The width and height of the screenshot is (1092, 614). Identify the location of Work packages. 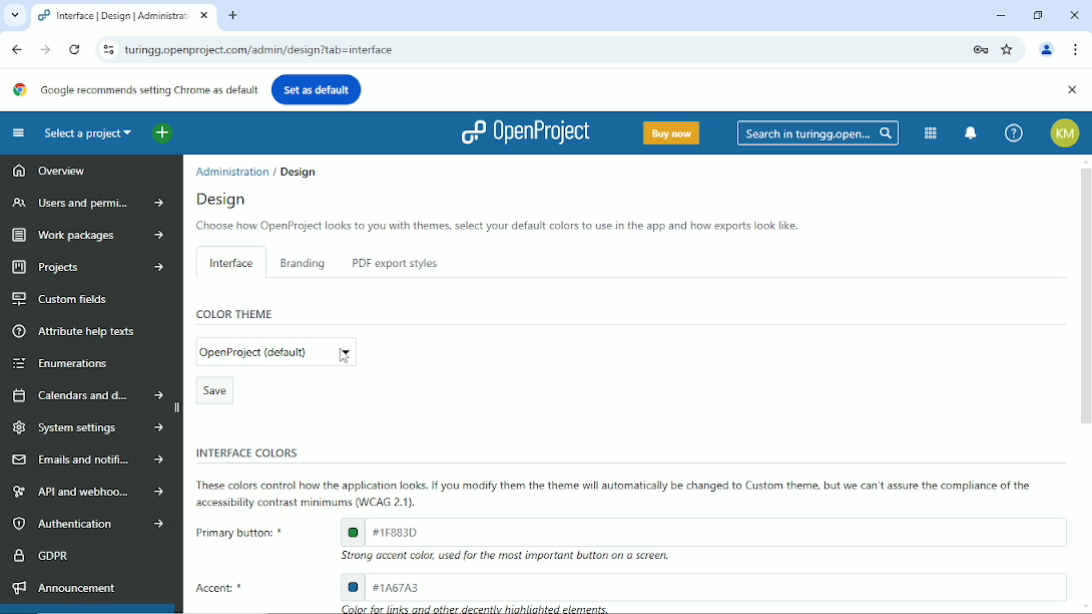
(83, 235).